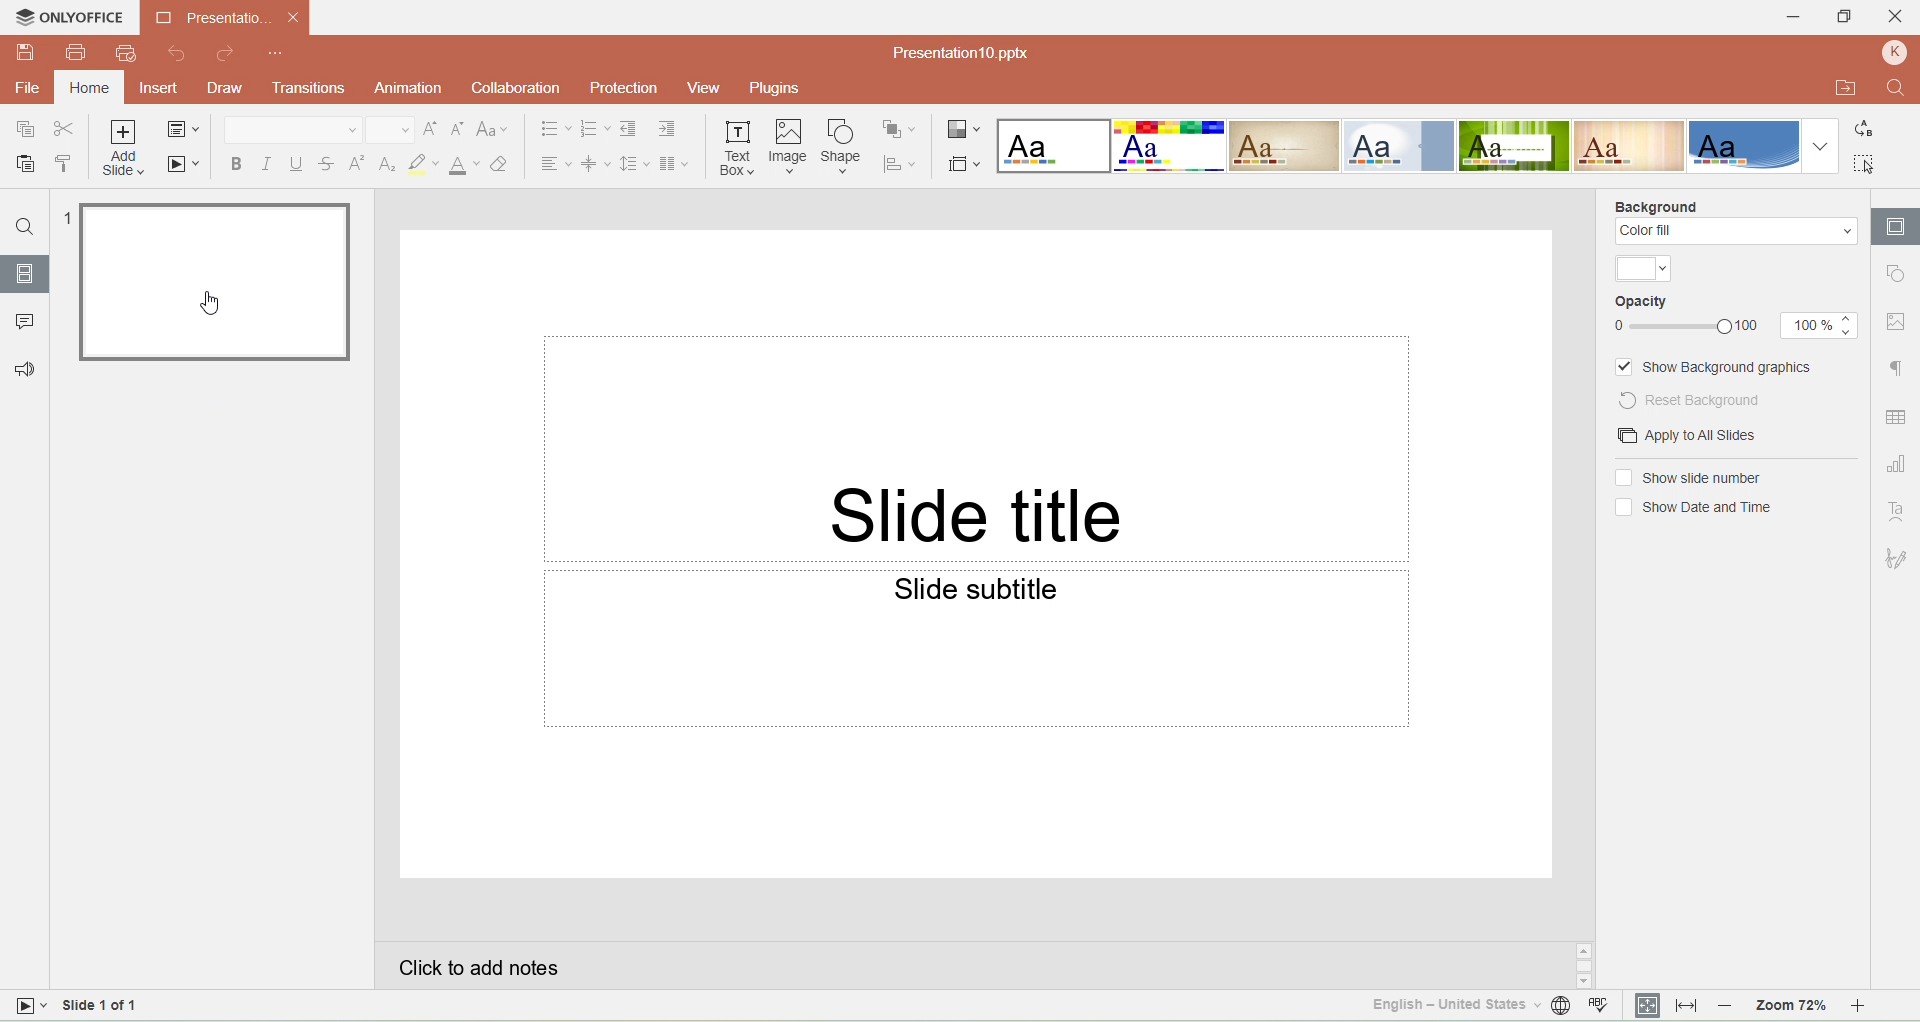  I want to click on Insert, so click(157, 89).